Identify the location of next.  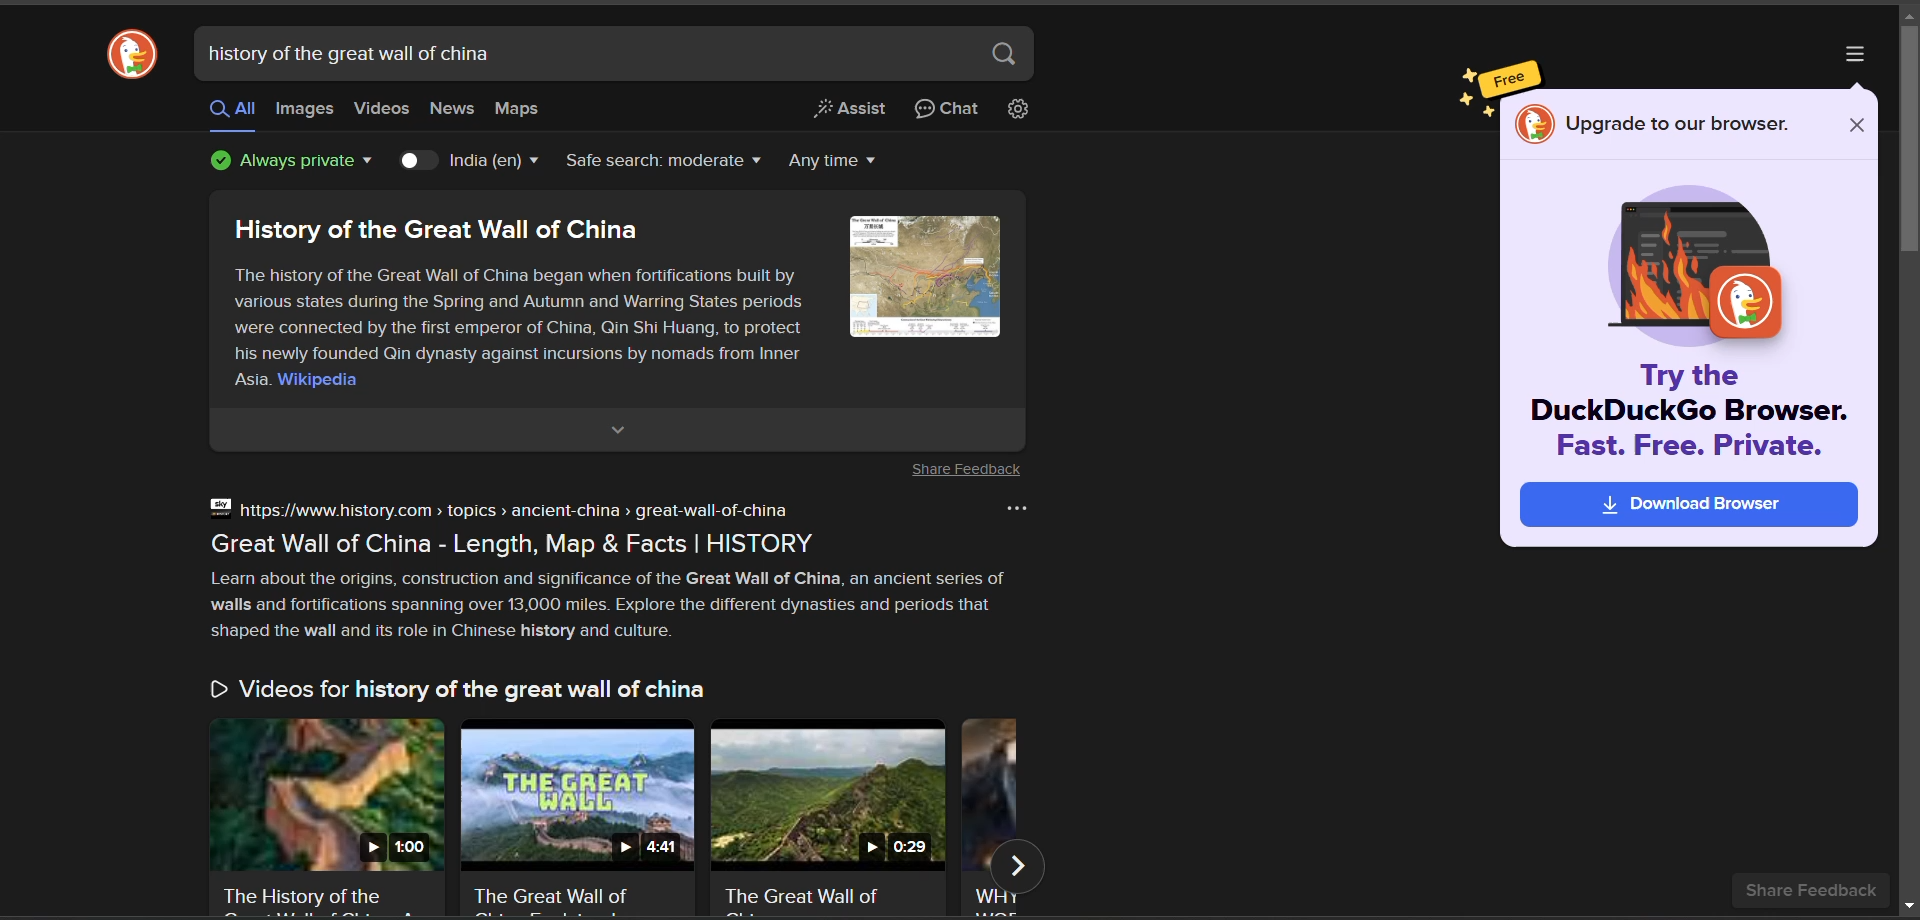
(1021, 869).